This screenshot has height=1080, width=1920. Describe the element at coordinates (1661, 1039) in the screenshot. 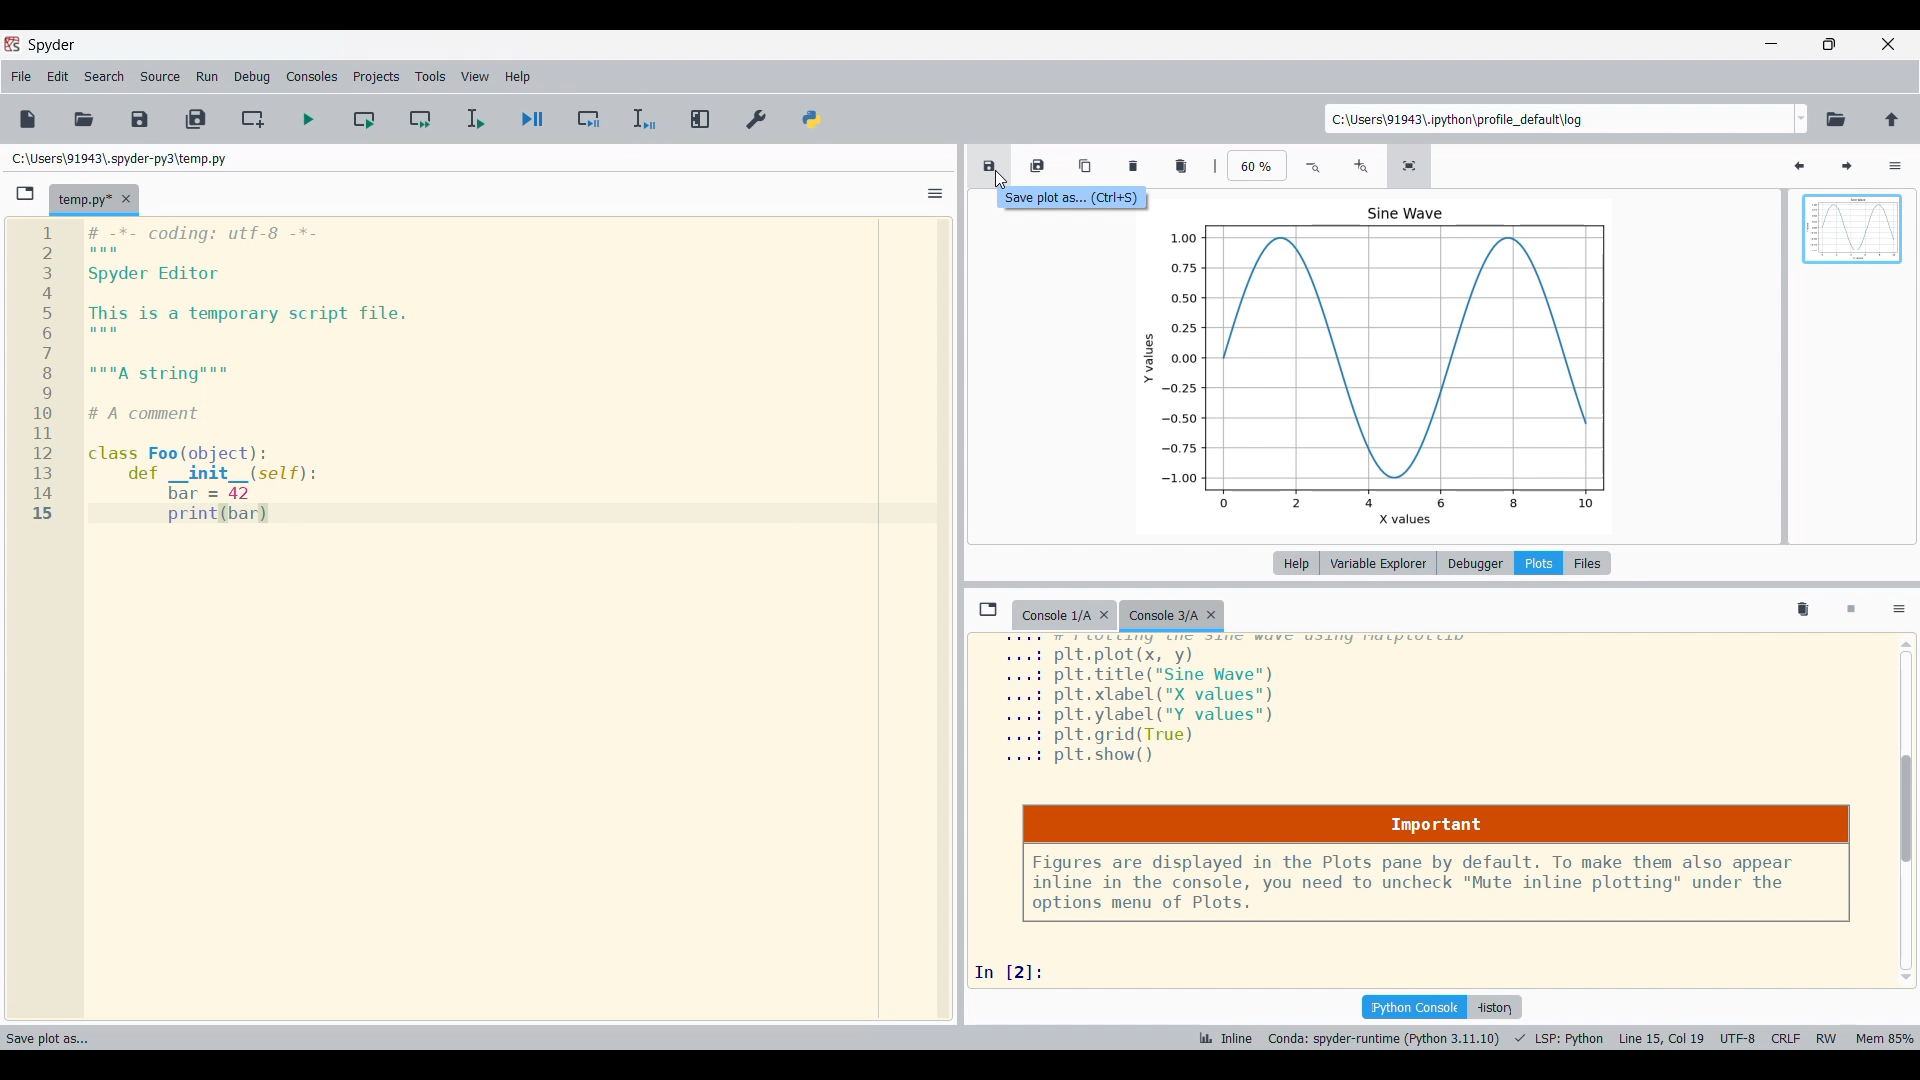

I see `CURSOR POSITION` at that location.